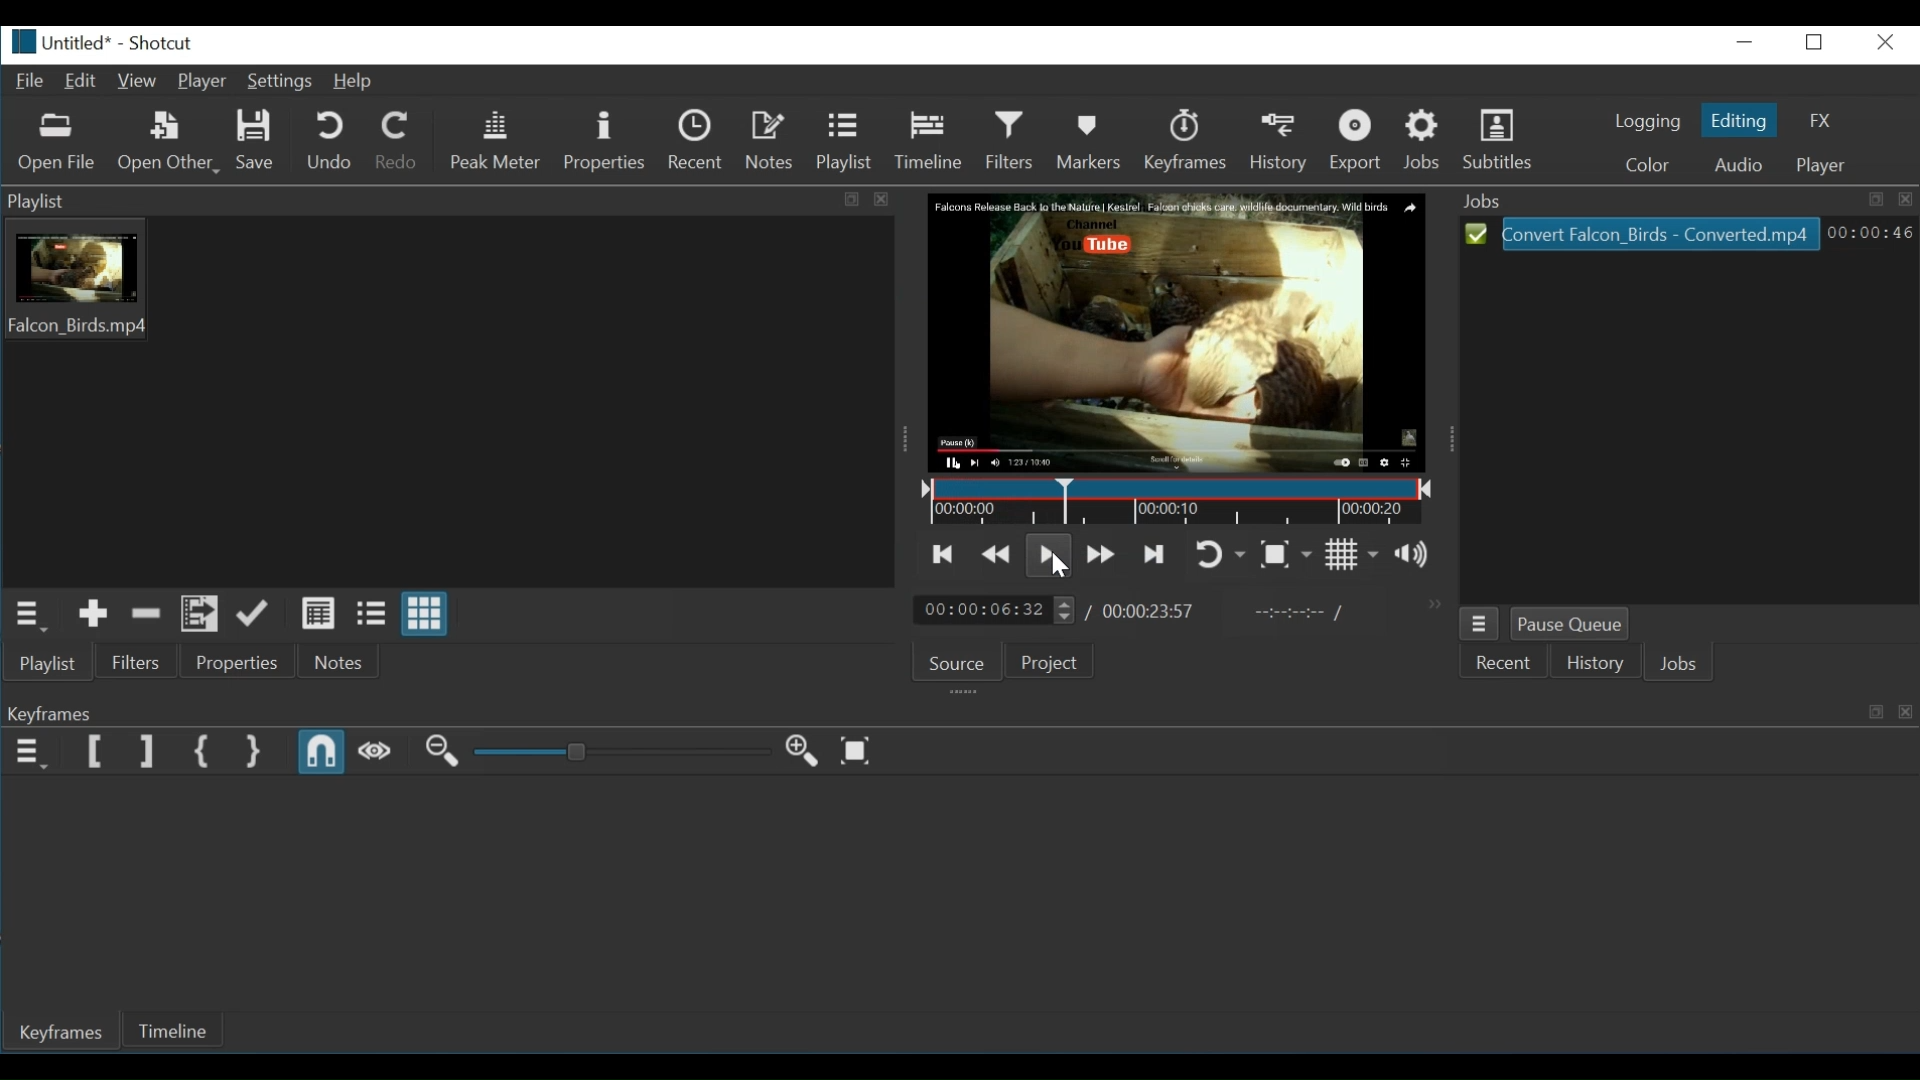 The height and width of the screenshot is (1080, 1920). What do you see at coordinates (80, 79) in the screenshot?
I see `Edit` at bounding box center [80, 79].